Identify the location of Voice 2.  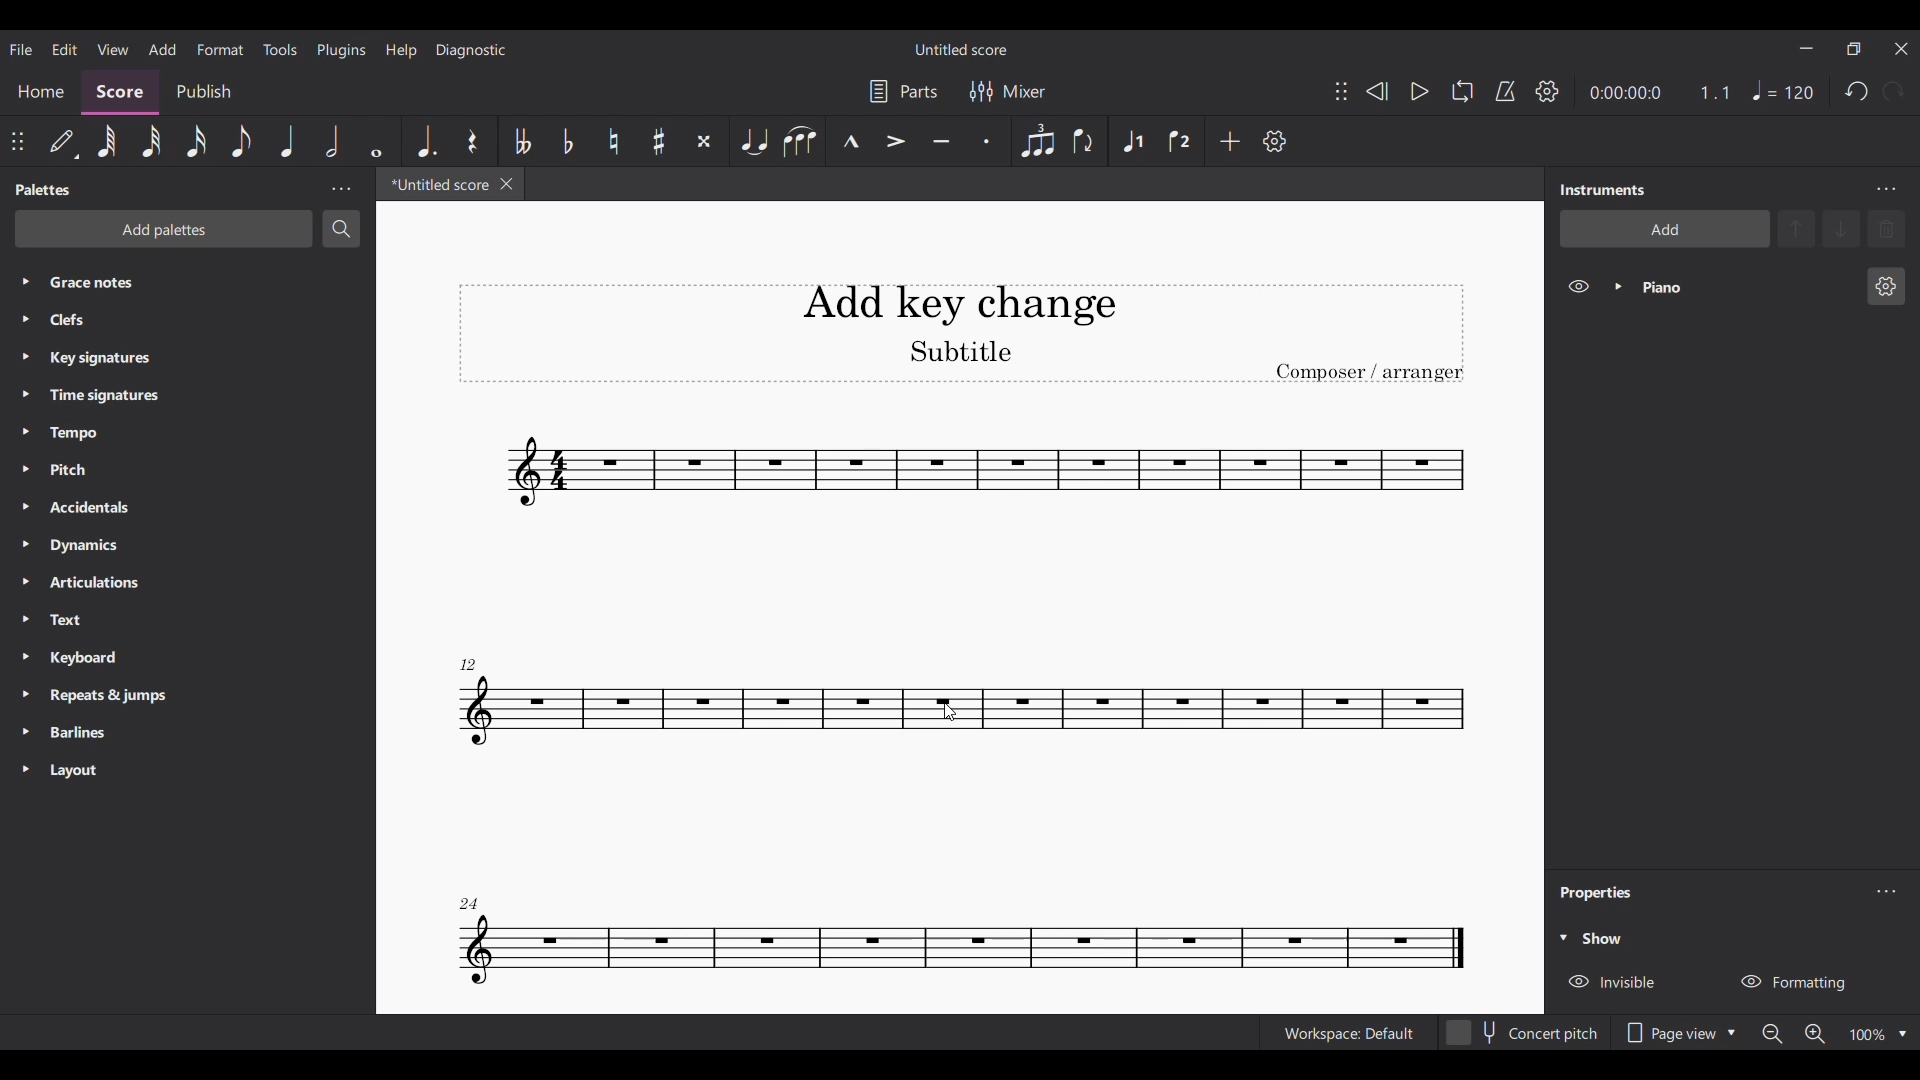
(1179, 141).